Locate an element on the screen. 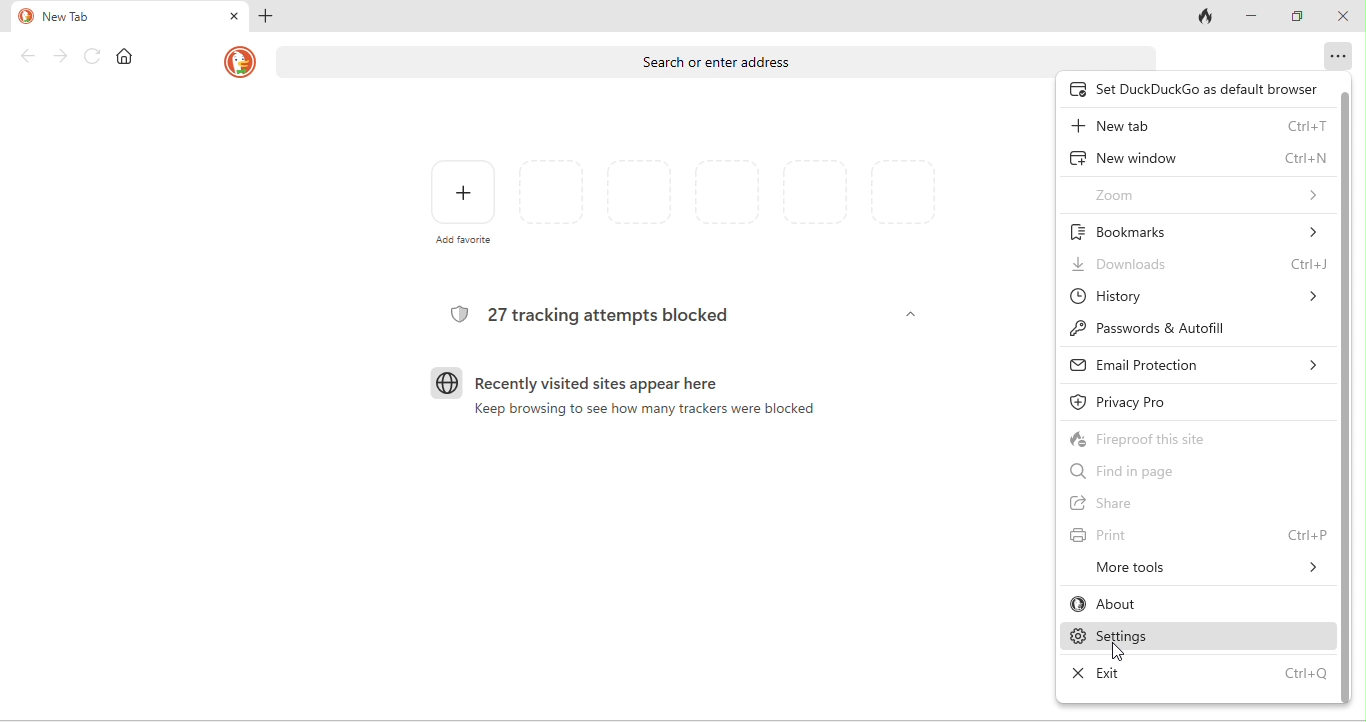  27 tracking attempts blocked is located at coordinates (615, 313).